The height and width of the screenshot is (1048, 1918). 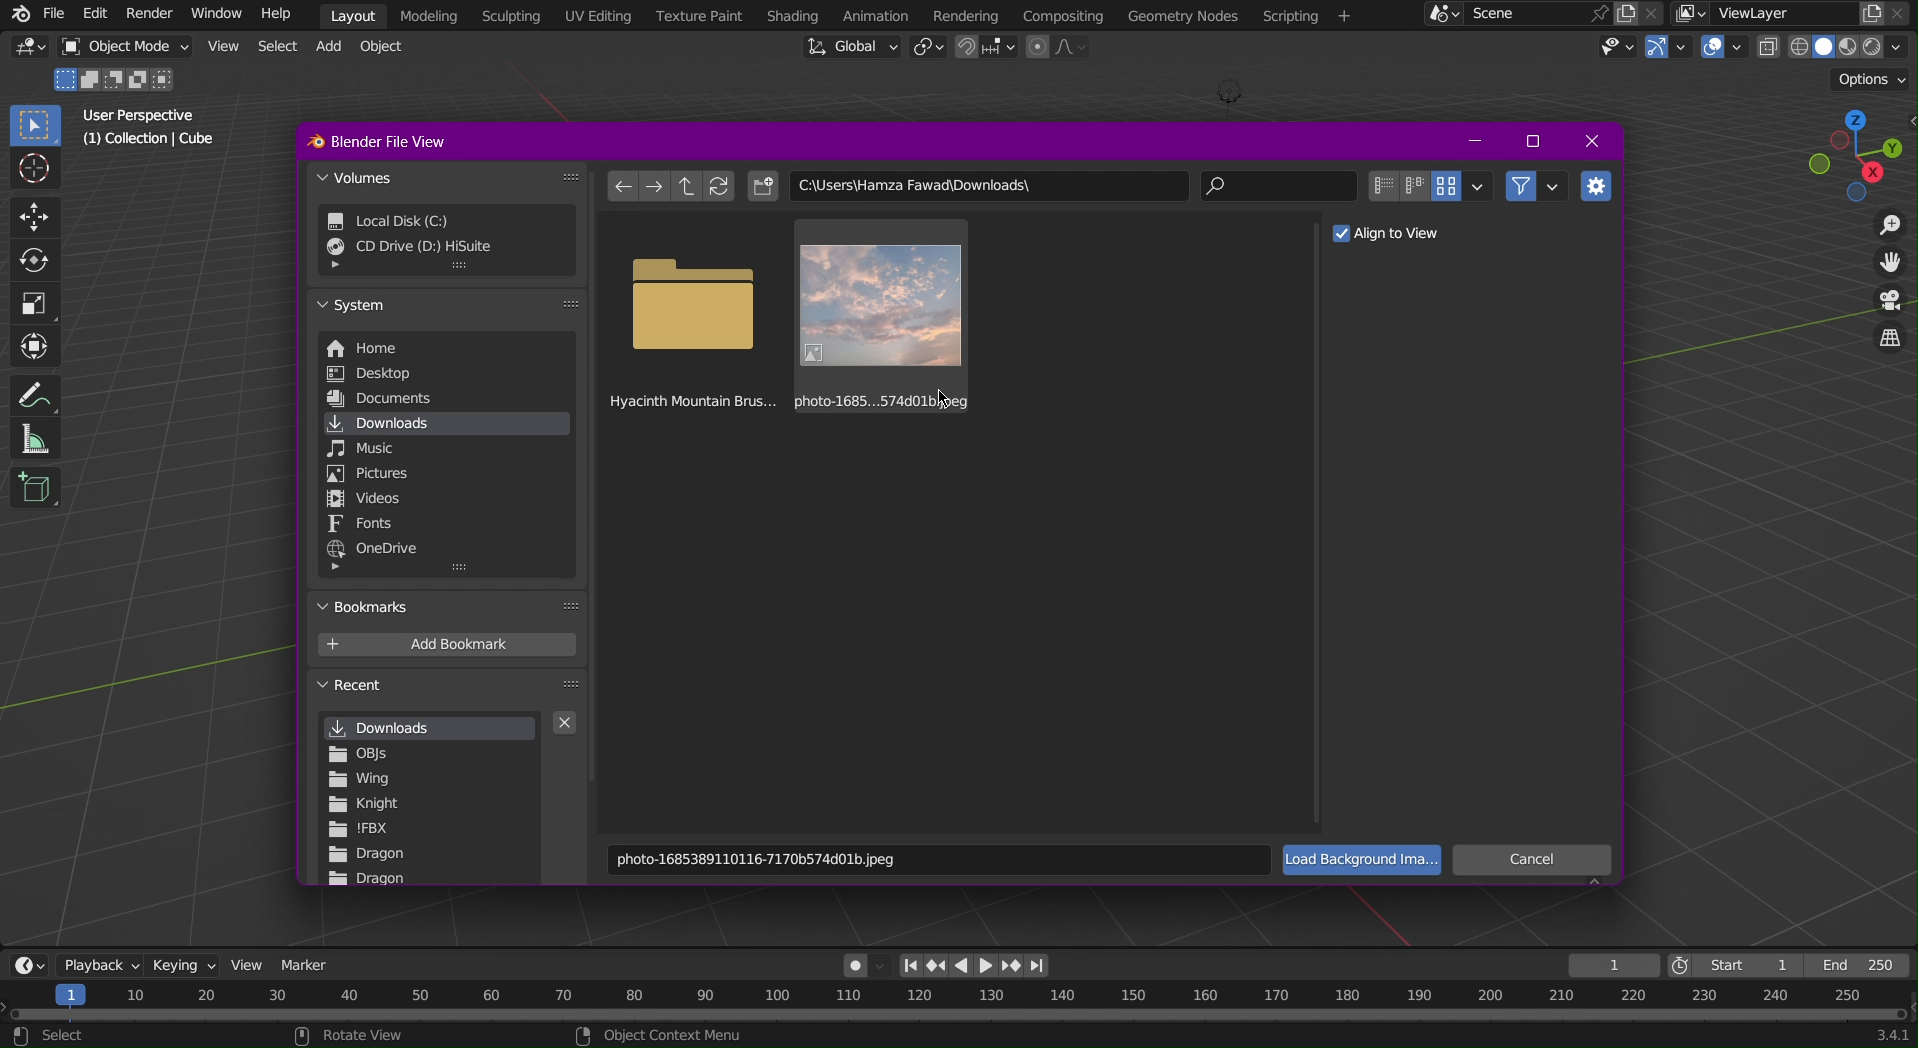 I want to click on Align to View, so click(x=1395, y=231).